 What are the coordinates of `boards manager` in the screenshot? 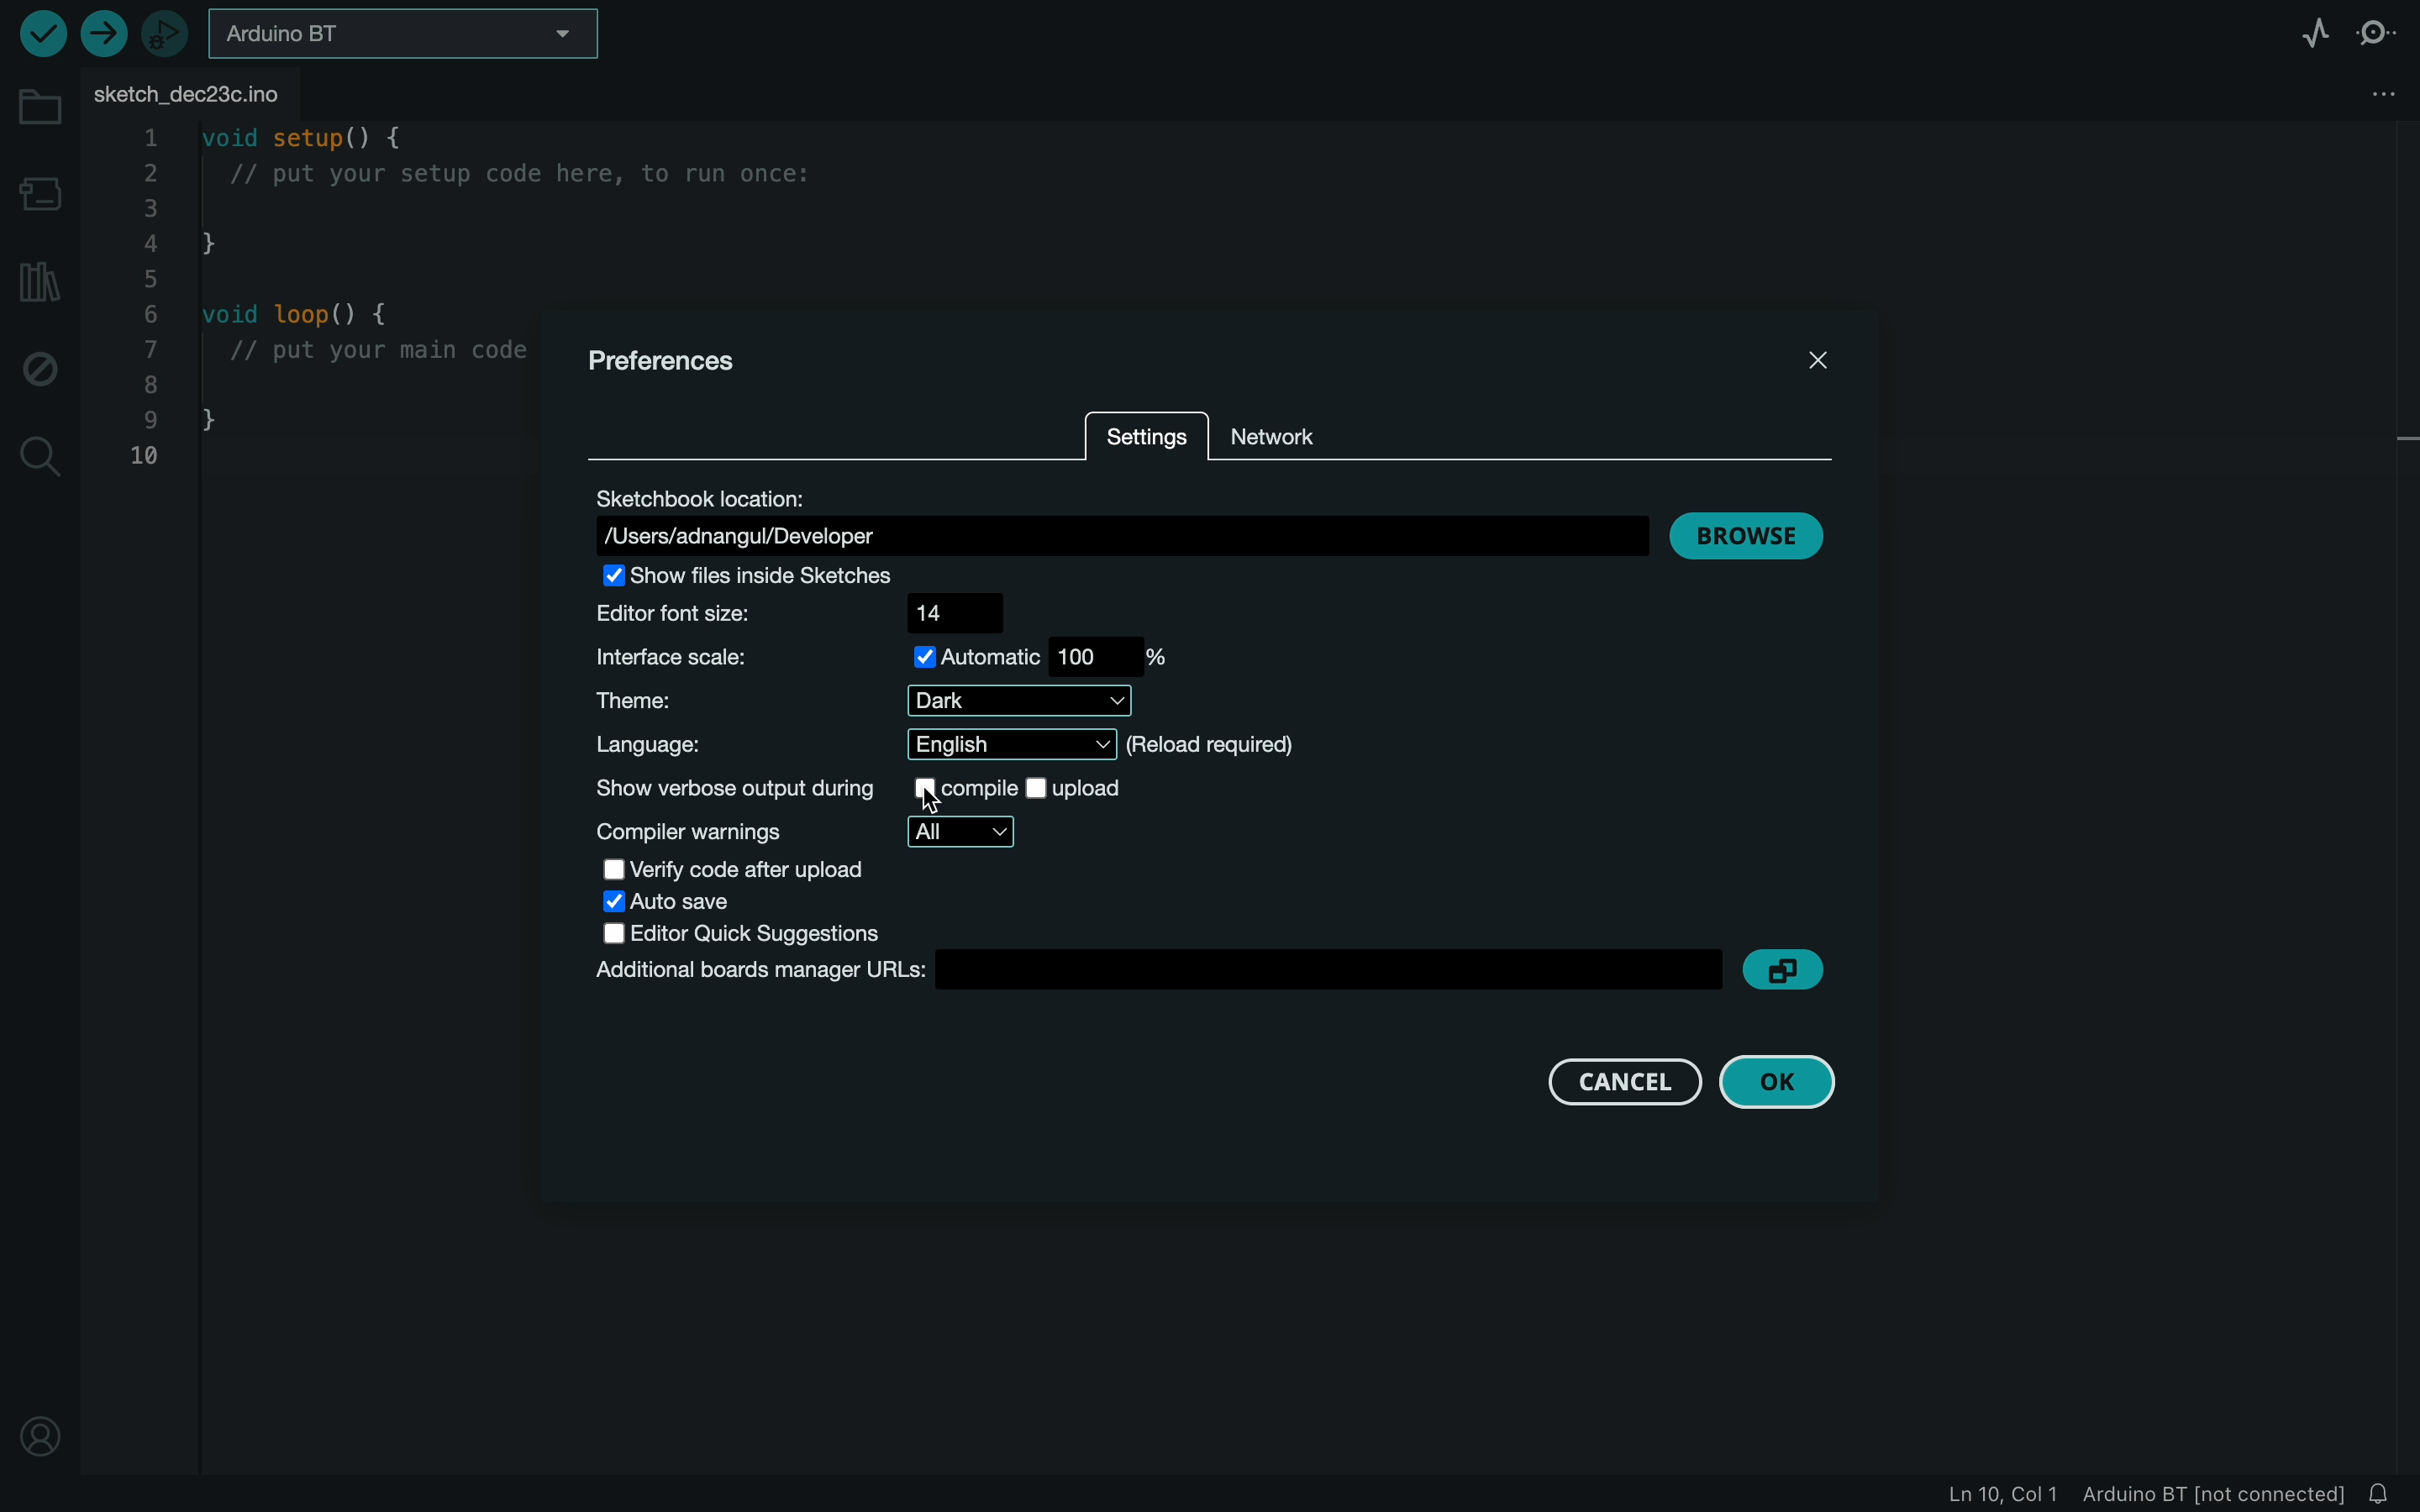 It's located at (1158, 973).